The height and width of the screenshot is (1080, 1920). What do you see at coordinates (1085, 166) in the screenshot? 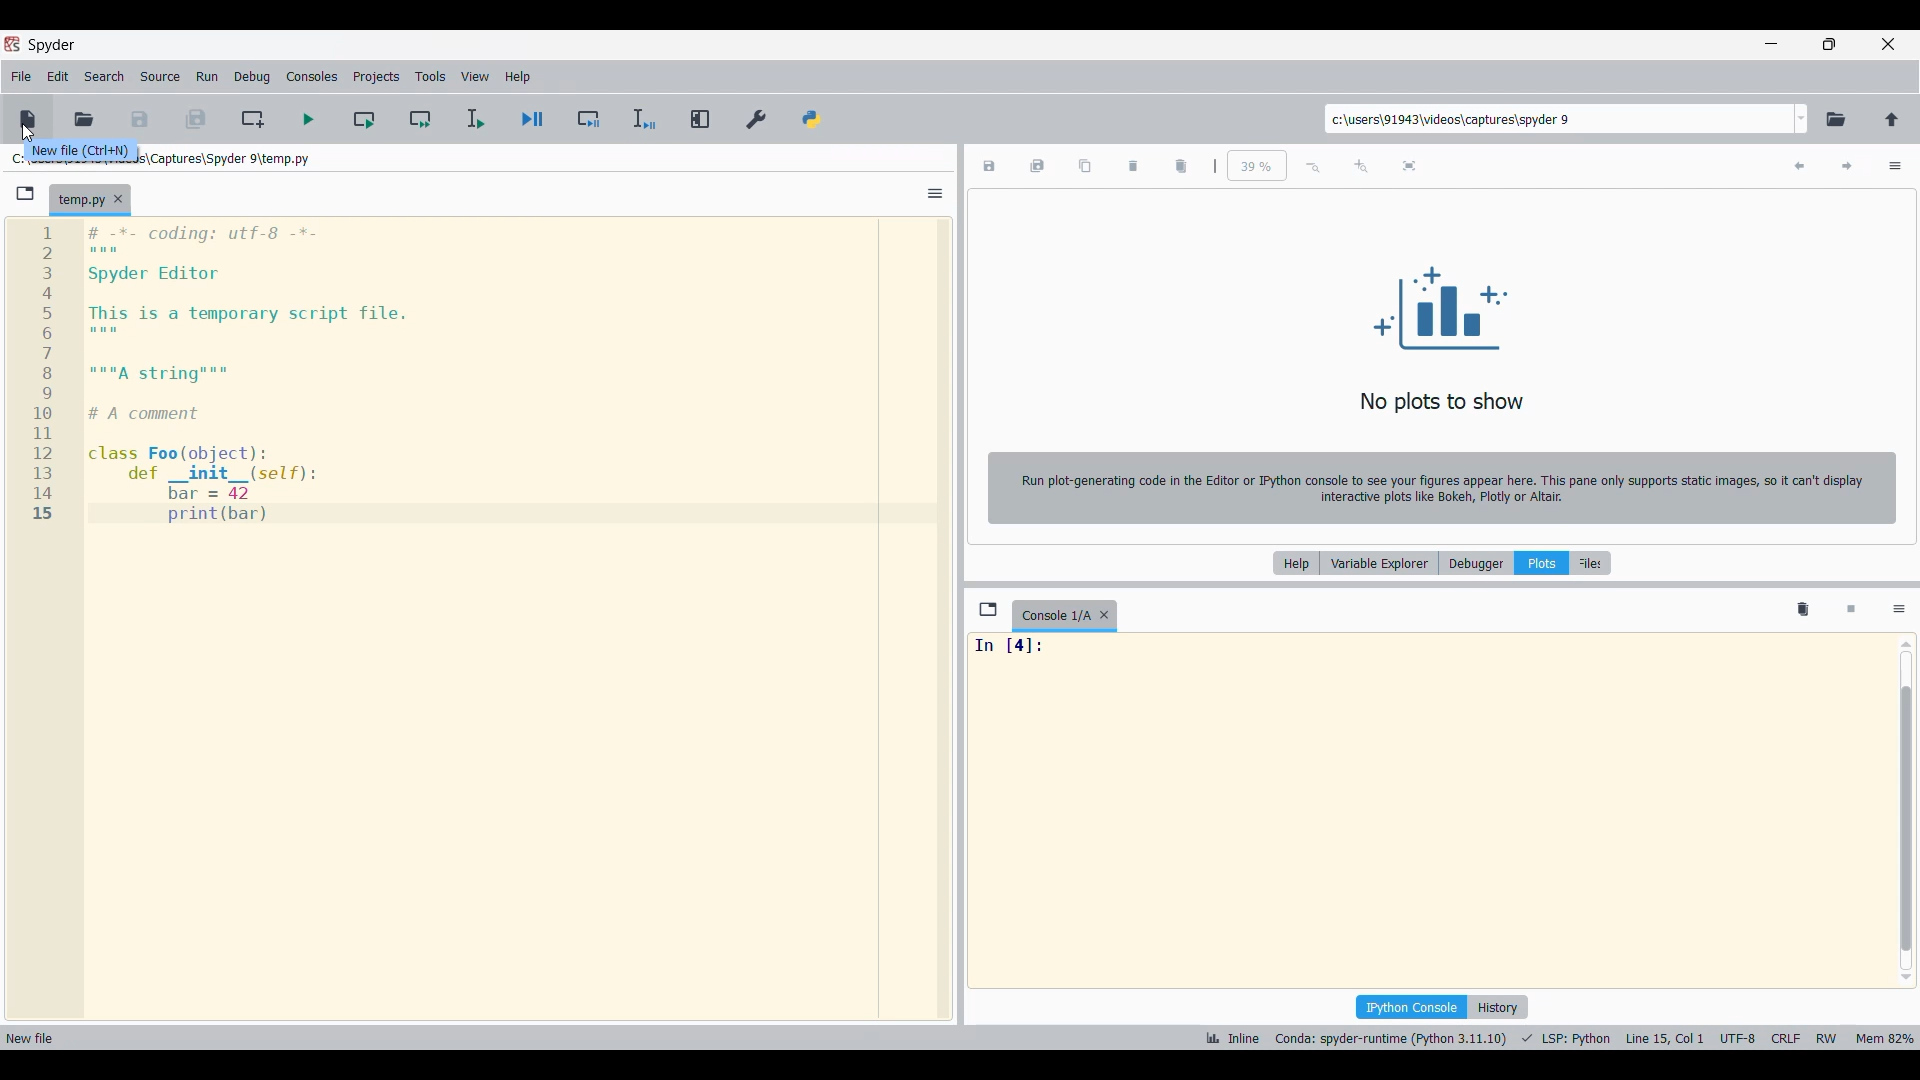
I see `Copy plot to clipboard as image` at bounding box center [1085, 166].